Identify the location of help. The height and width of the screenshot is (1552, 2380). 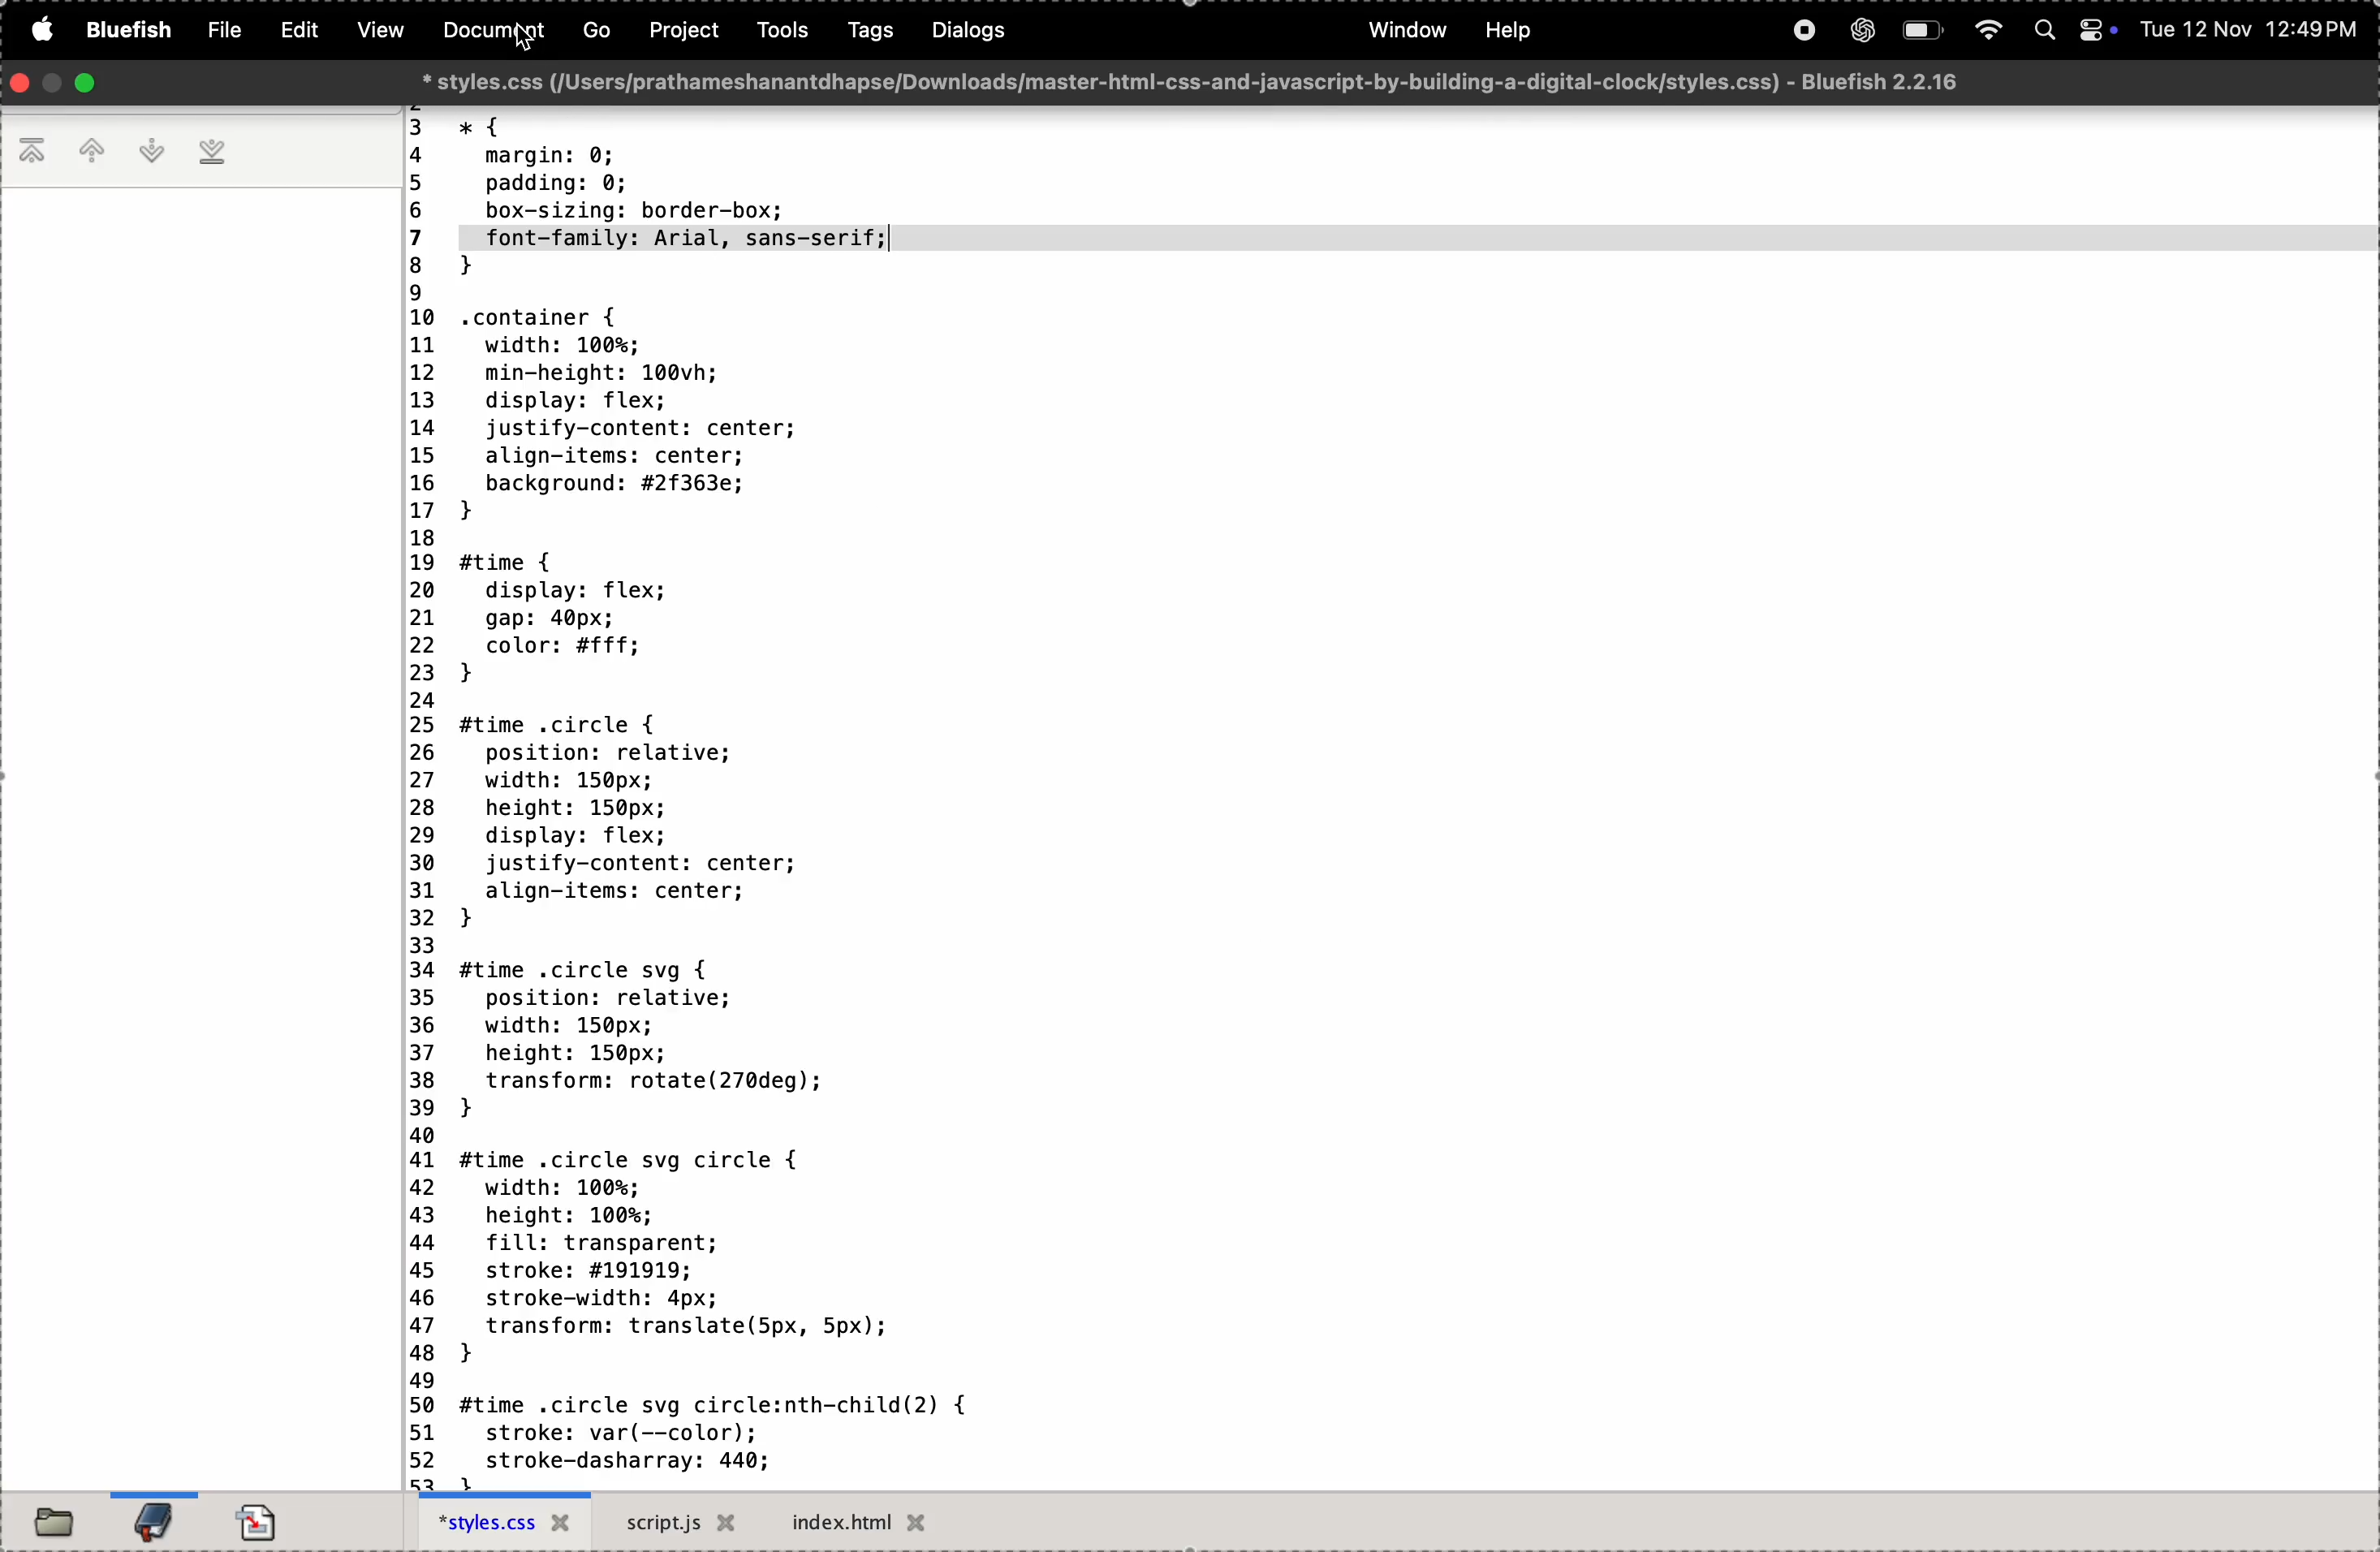
(1510, 29).